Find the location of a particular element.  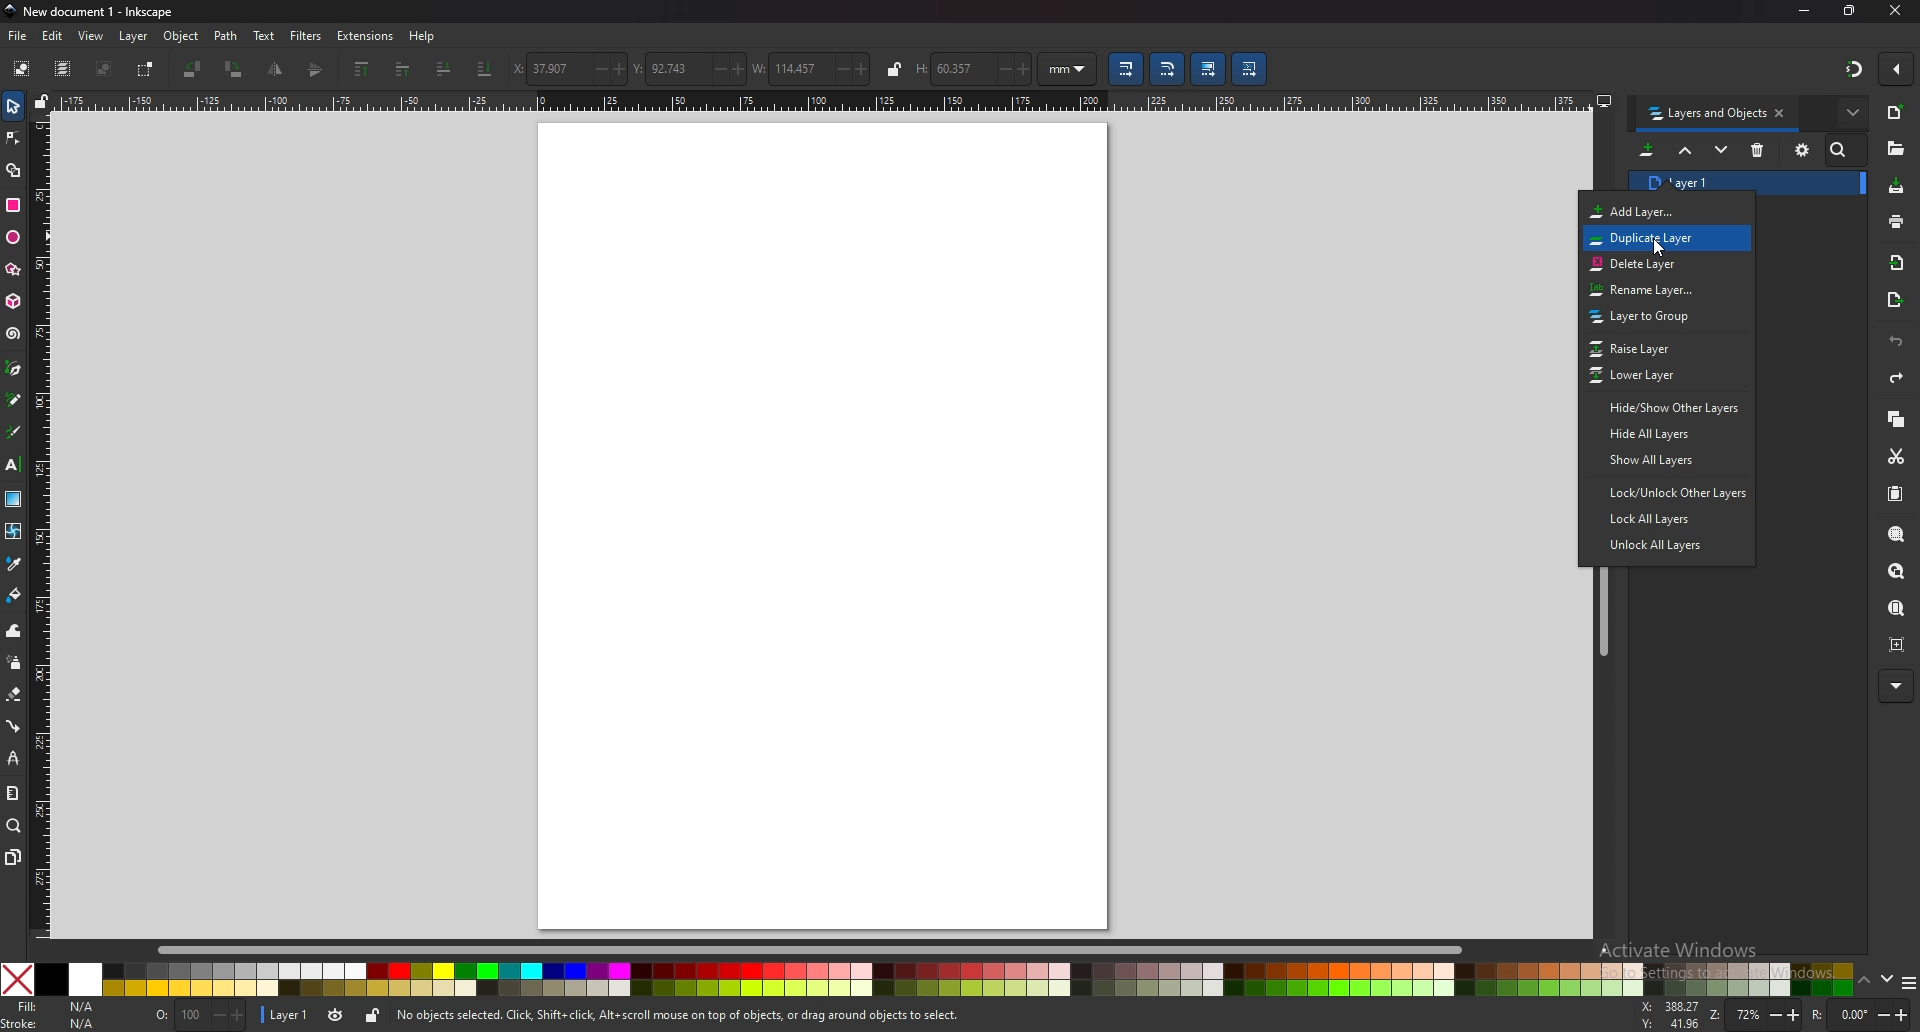

increase is located at coordinates (618, 69).